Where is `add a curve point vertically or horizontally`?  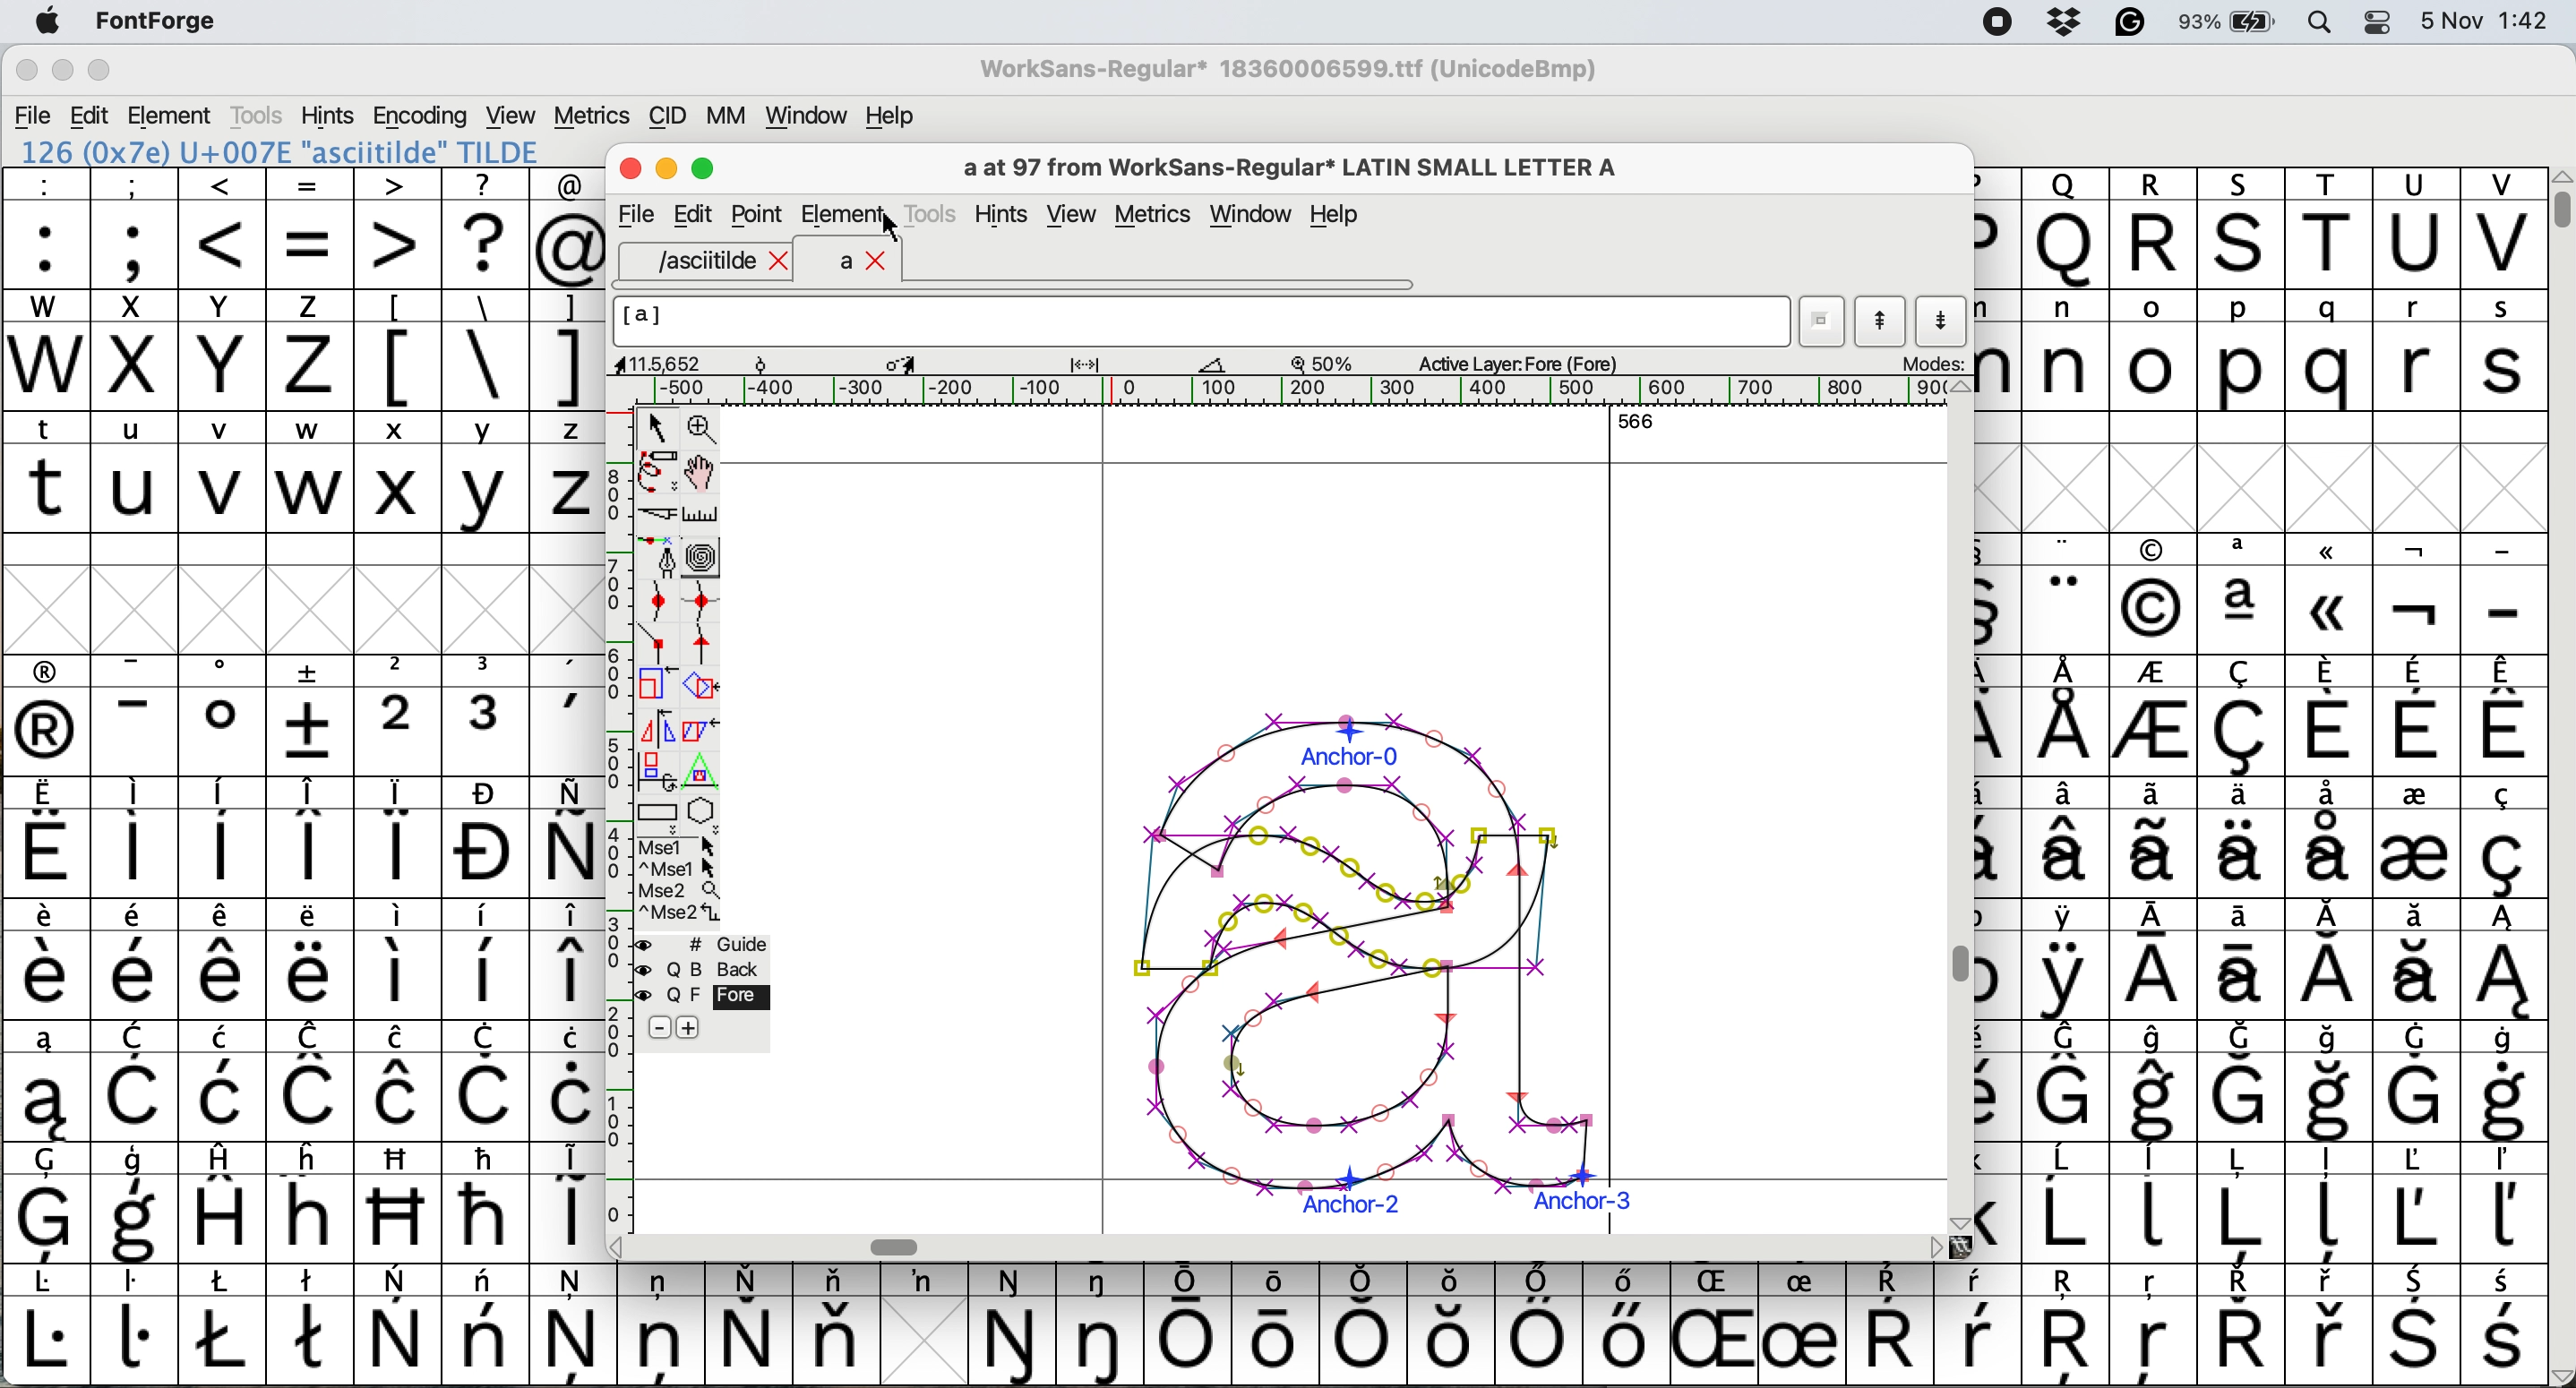 add a curve point vertically or horizontally is located at coordinates (707, 601).